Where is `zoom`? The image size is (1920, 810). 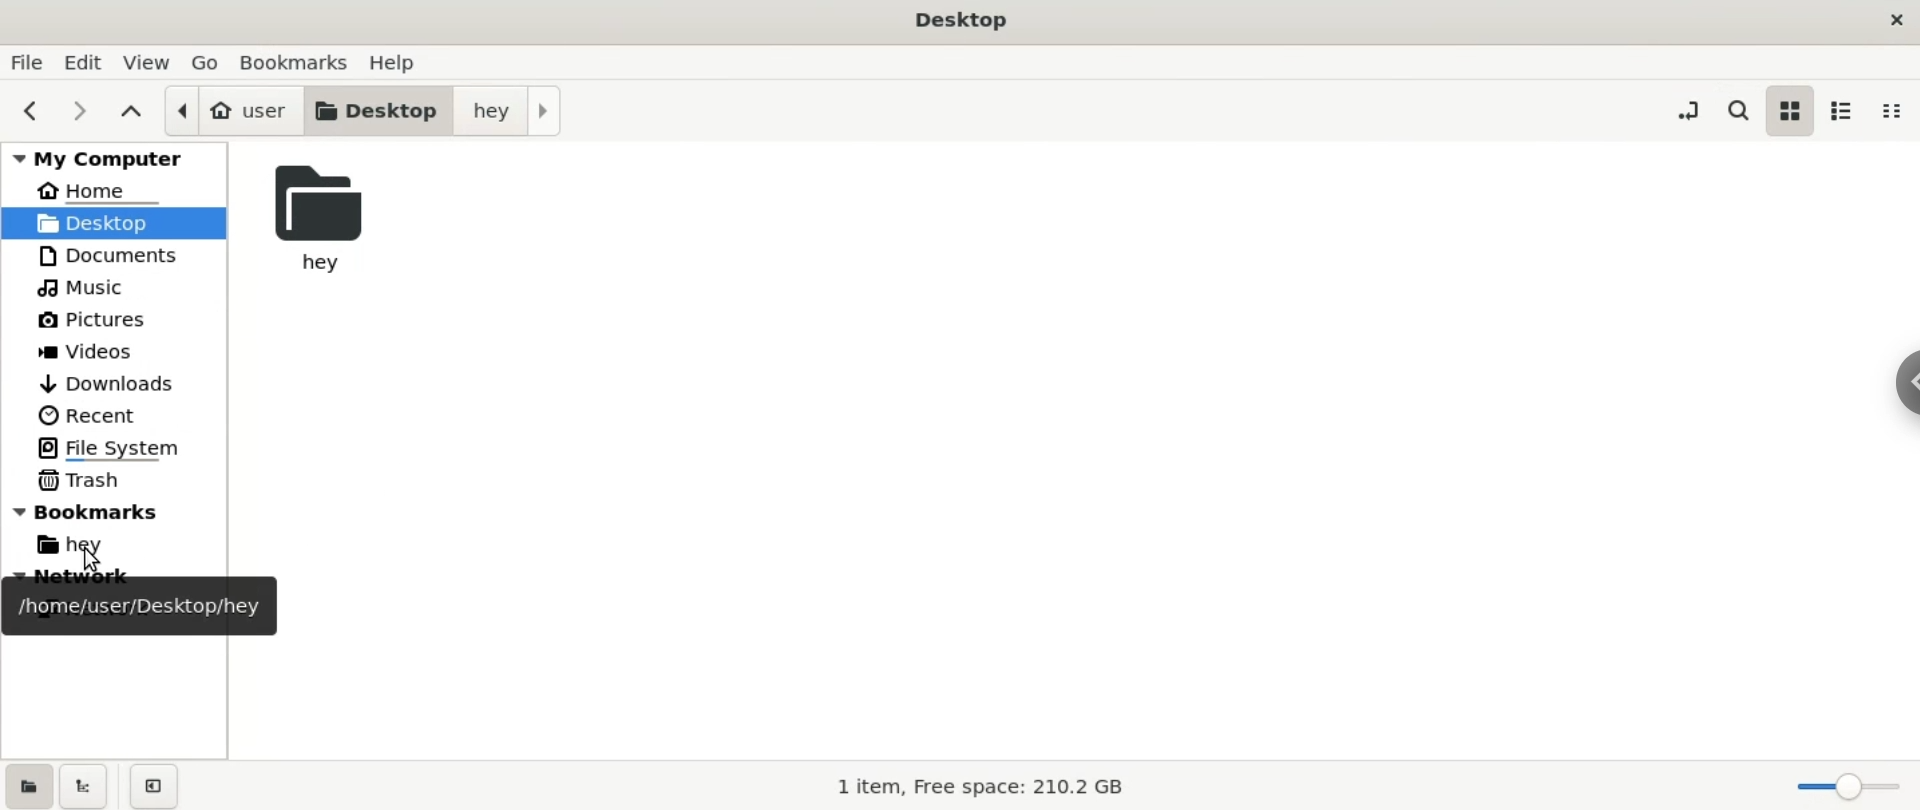 zoom is located at coordinates (1848, 785).